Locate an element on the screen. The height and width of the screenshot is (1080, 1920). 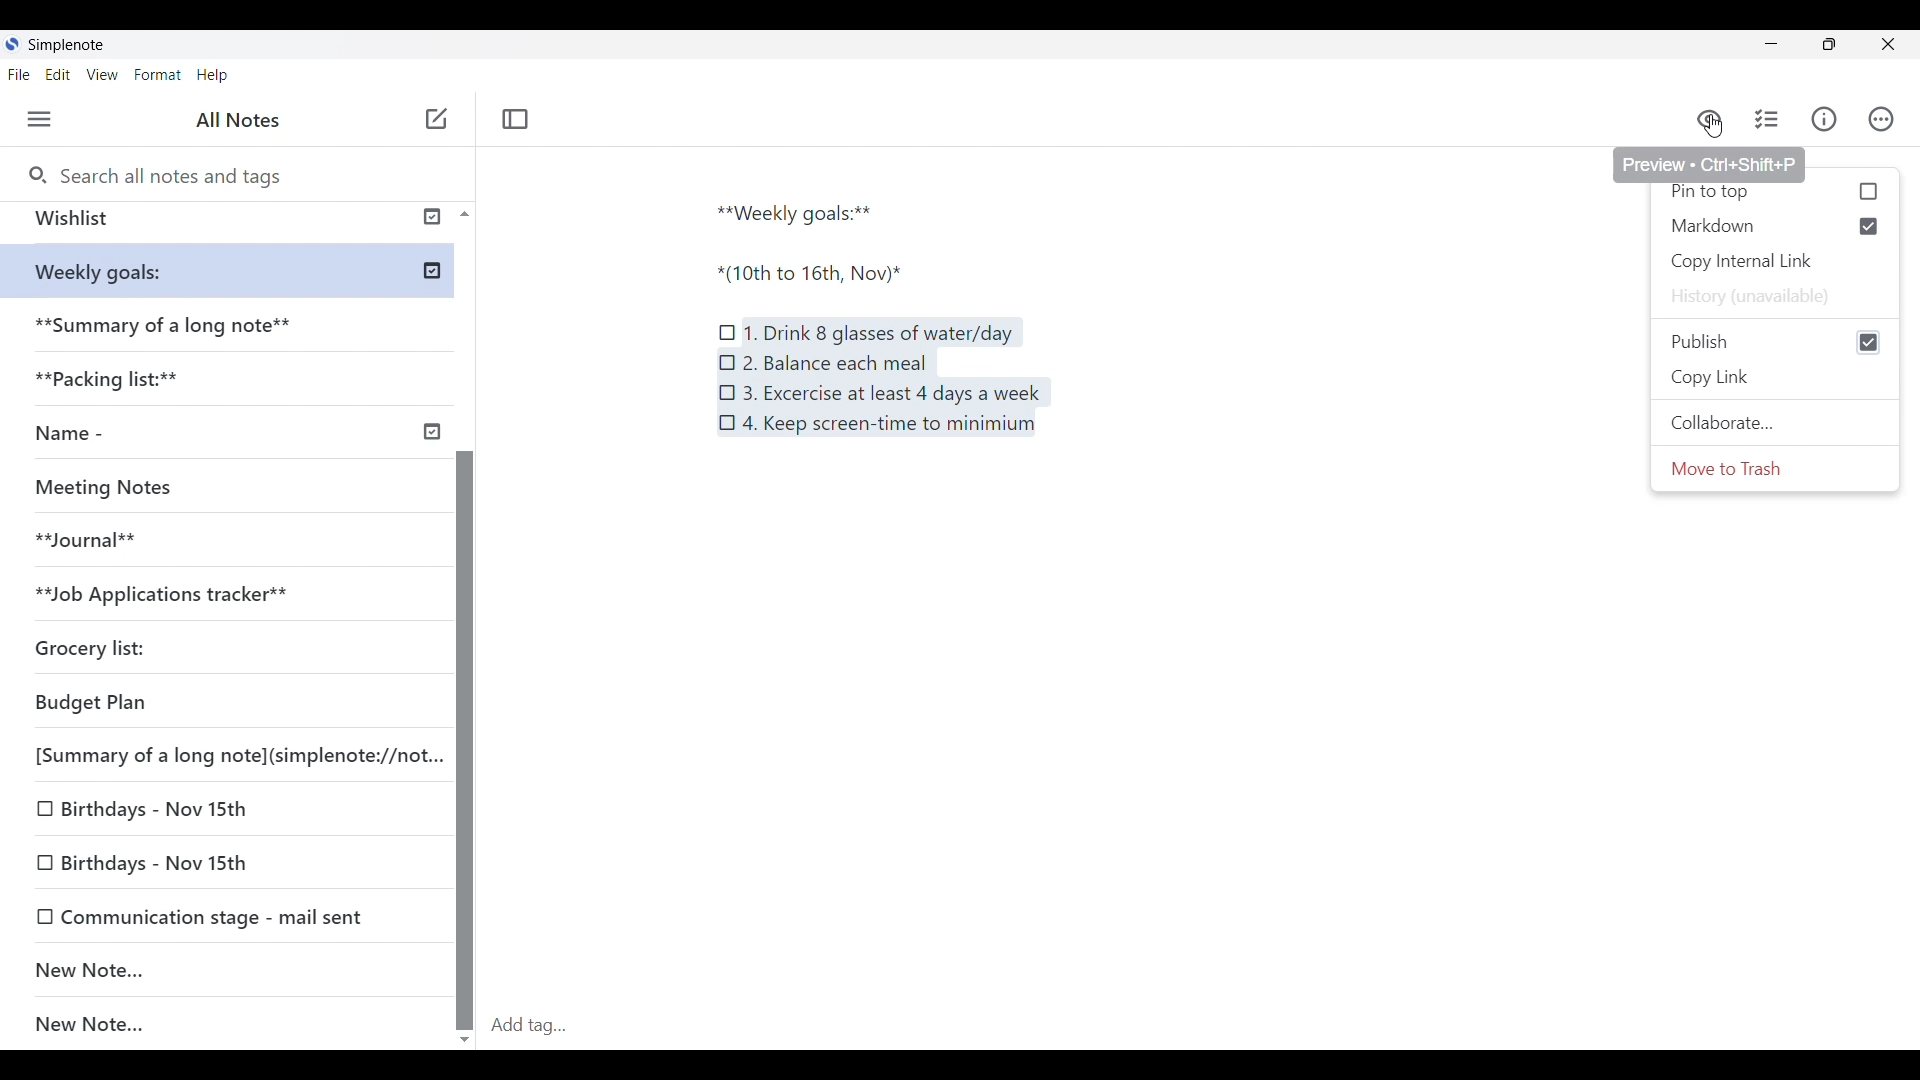
Meeting Notes is located at coordinates (112, 484).